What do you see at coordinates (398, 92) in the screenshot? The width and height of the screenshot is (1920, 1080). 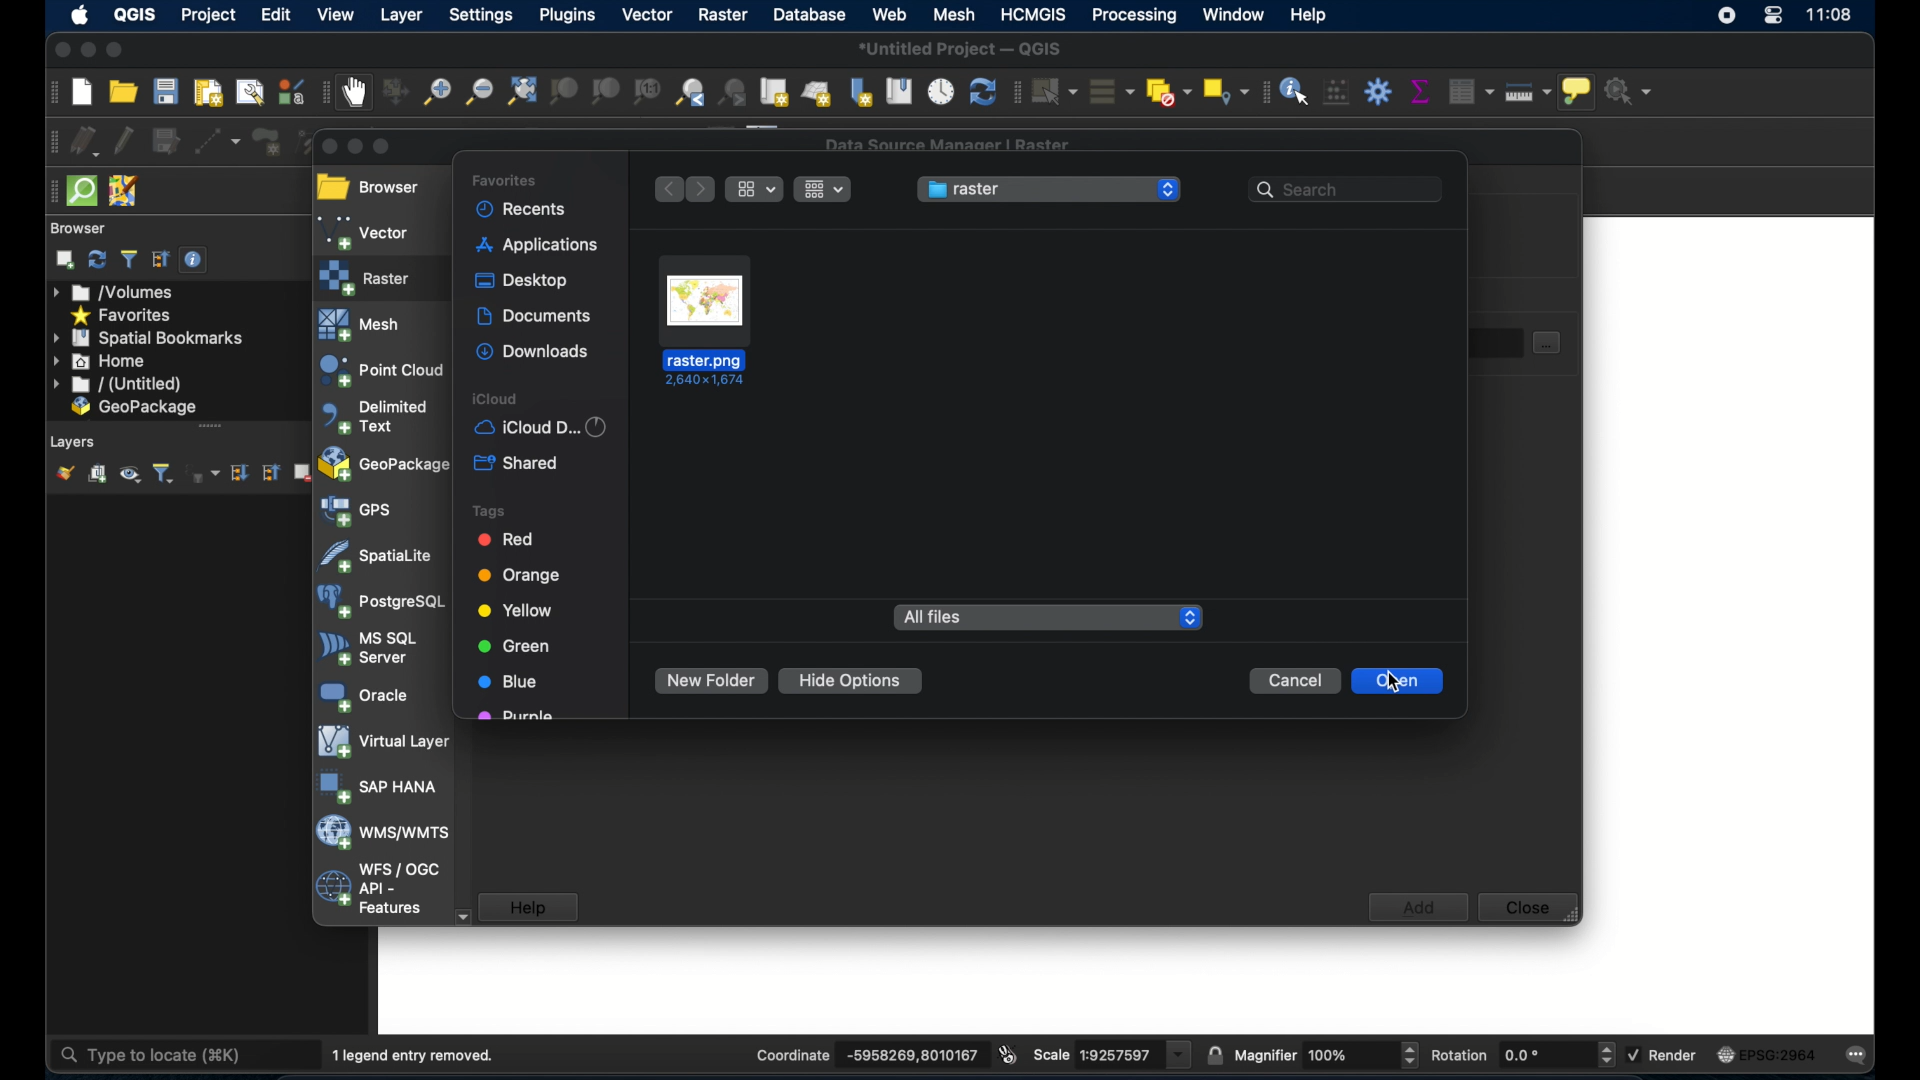 I see `pan map to selection` at bounding box center [398, 92].